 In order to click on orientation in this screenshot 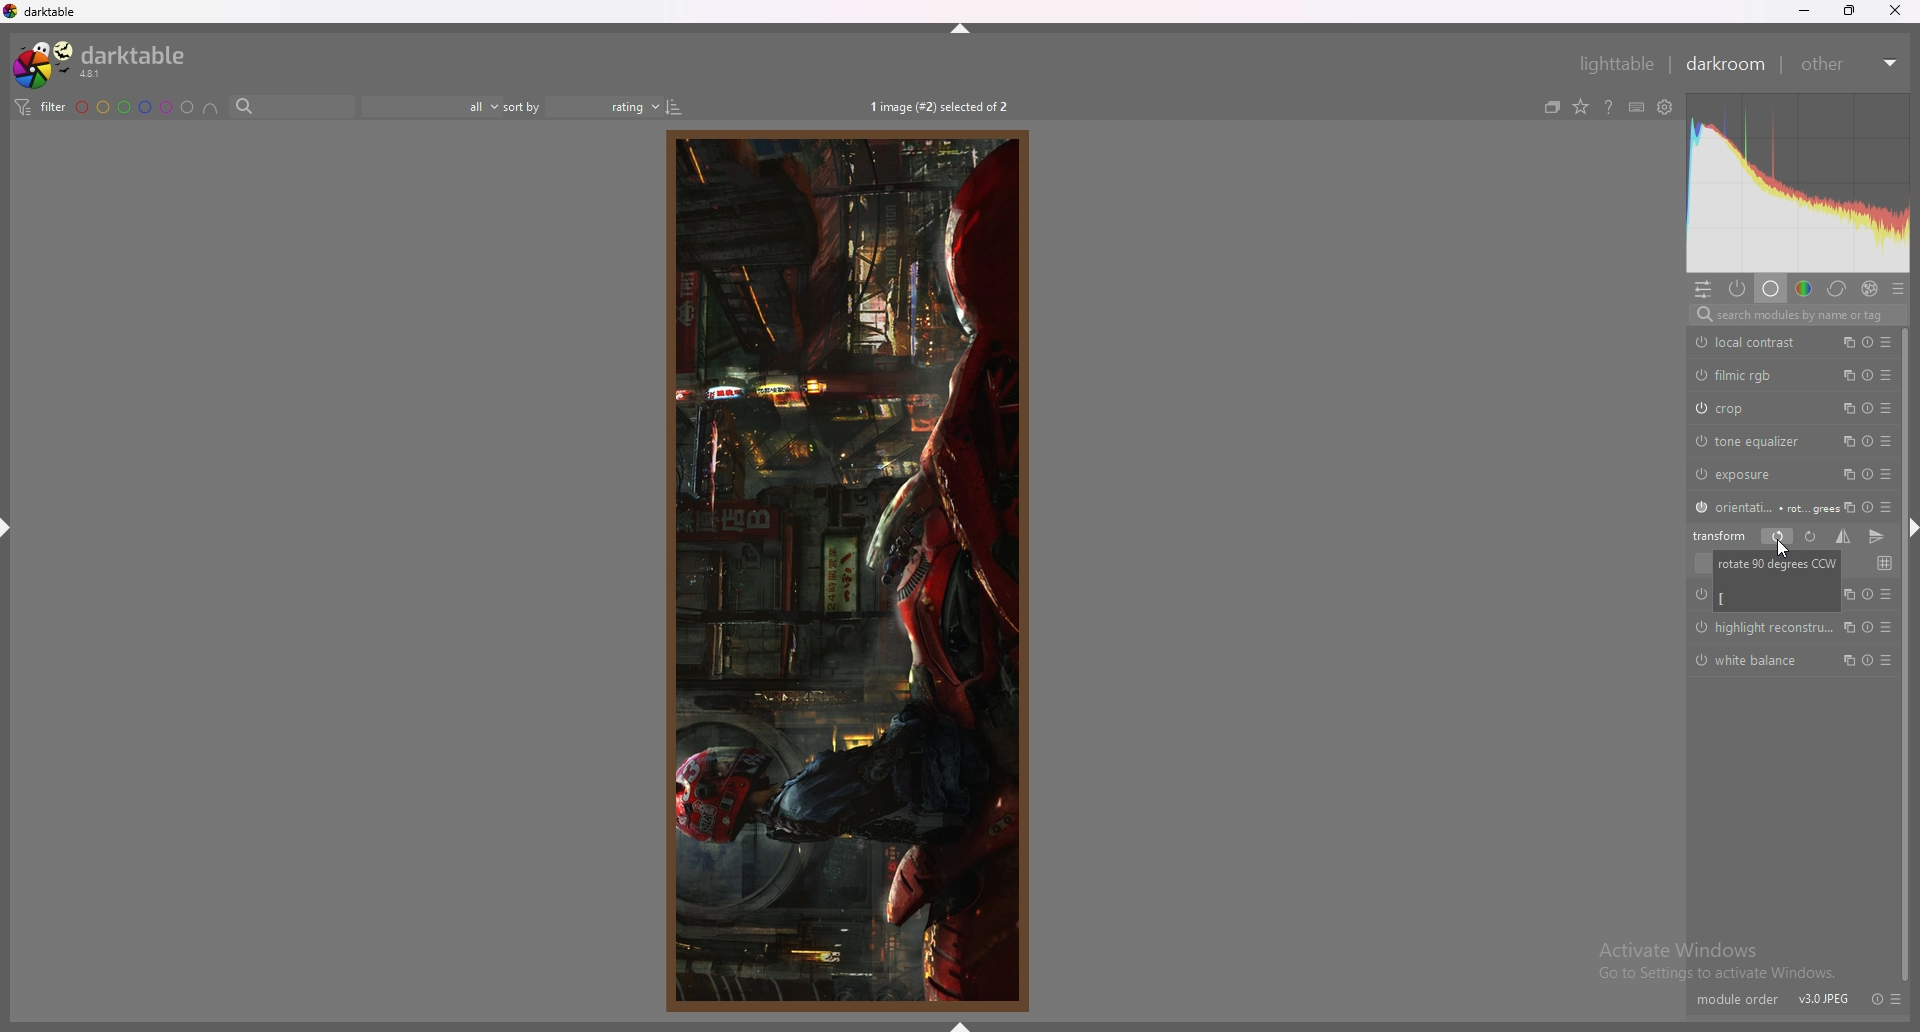, I will do `click(1758, 506)`.